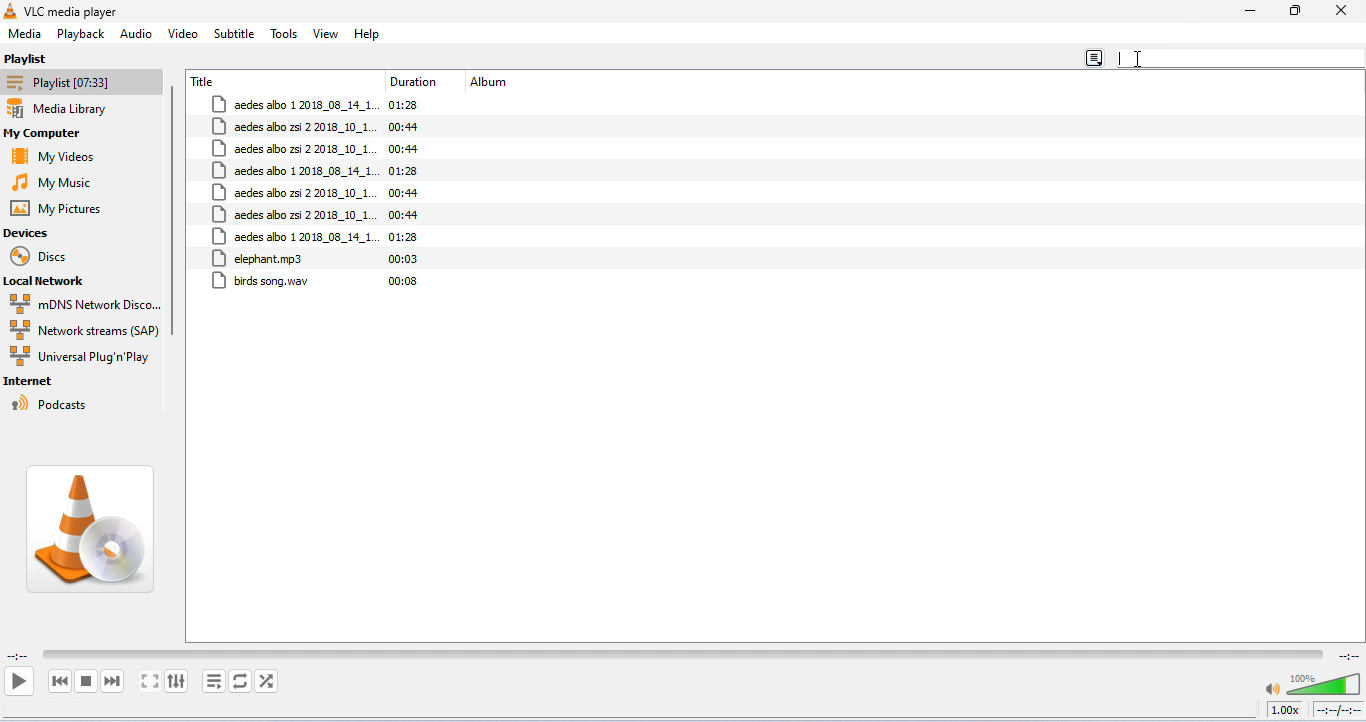 This screenshot has height=722, width=1366. What do you see at coordinates (368, 34) in the screenshot?
I see `help` at bounding box center [368, 34].